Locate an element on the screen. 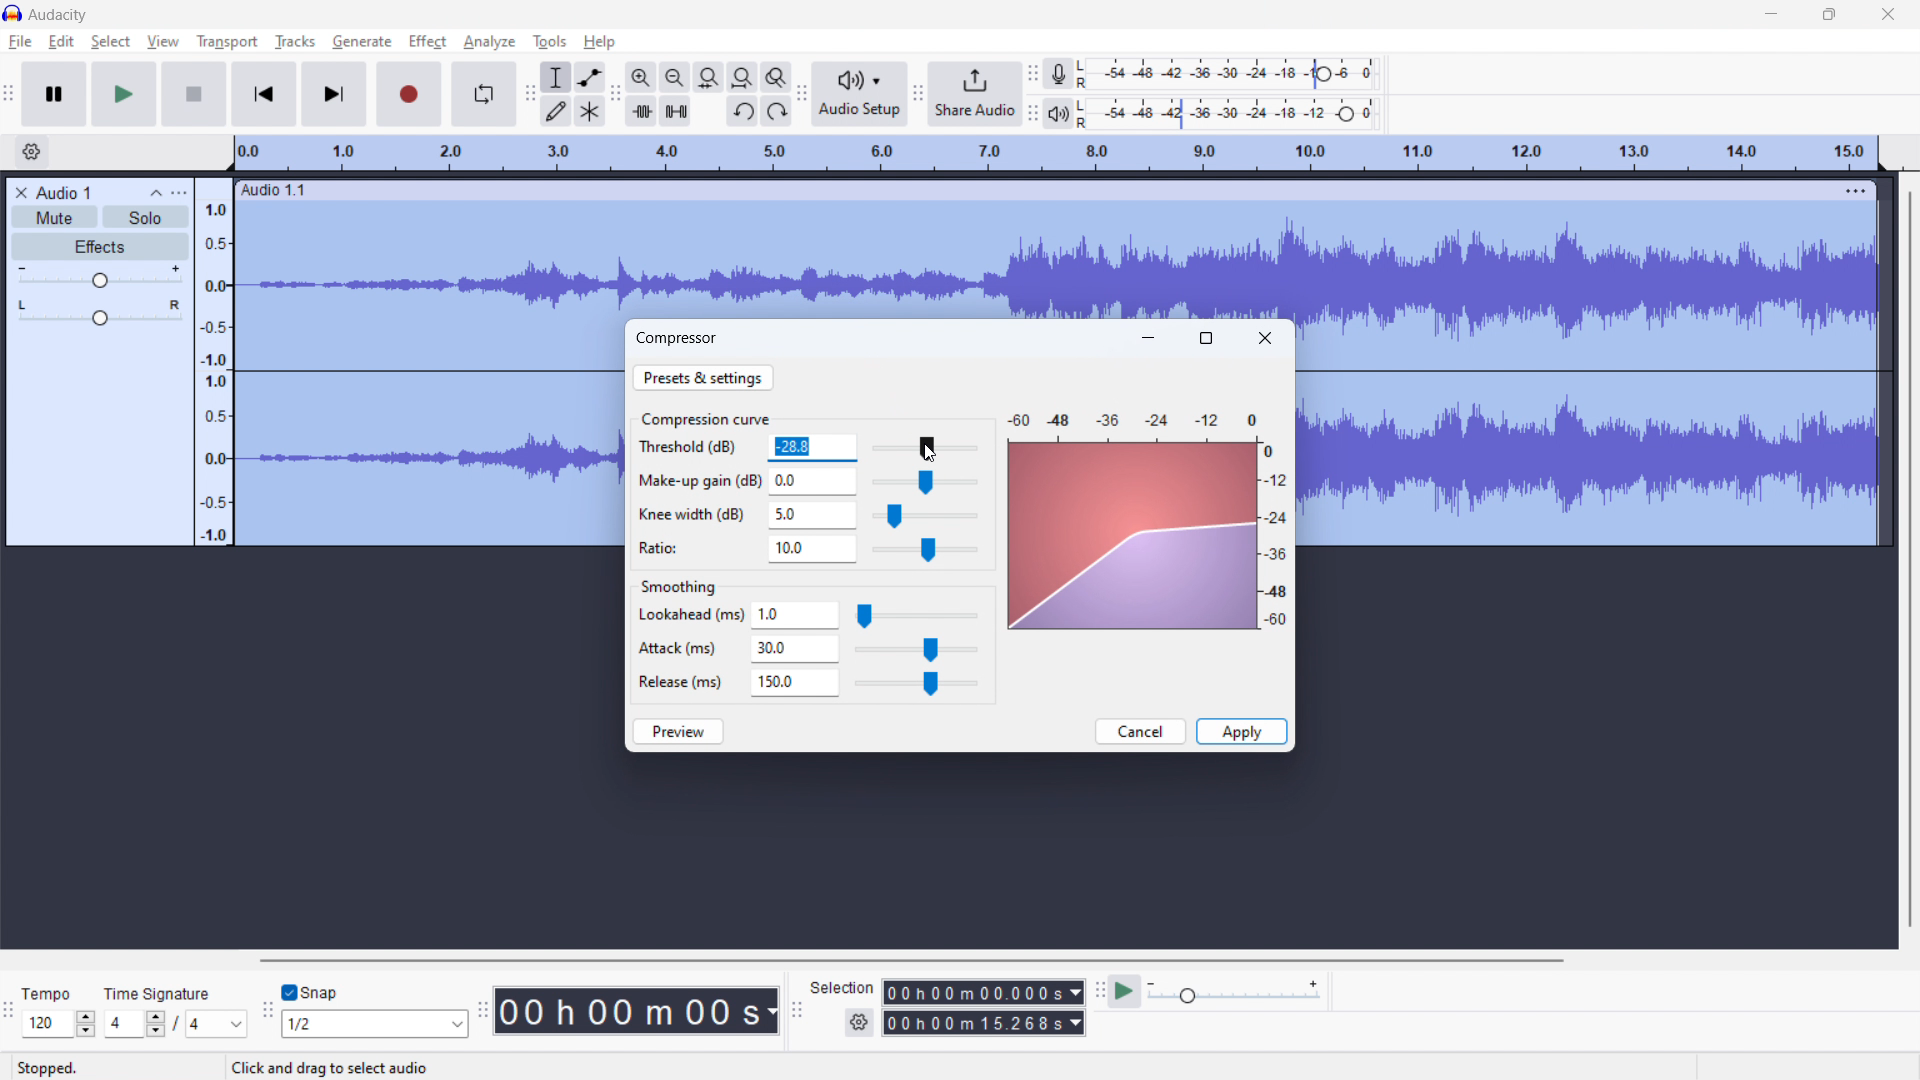  delete audio is located at coordinates (20, 193).